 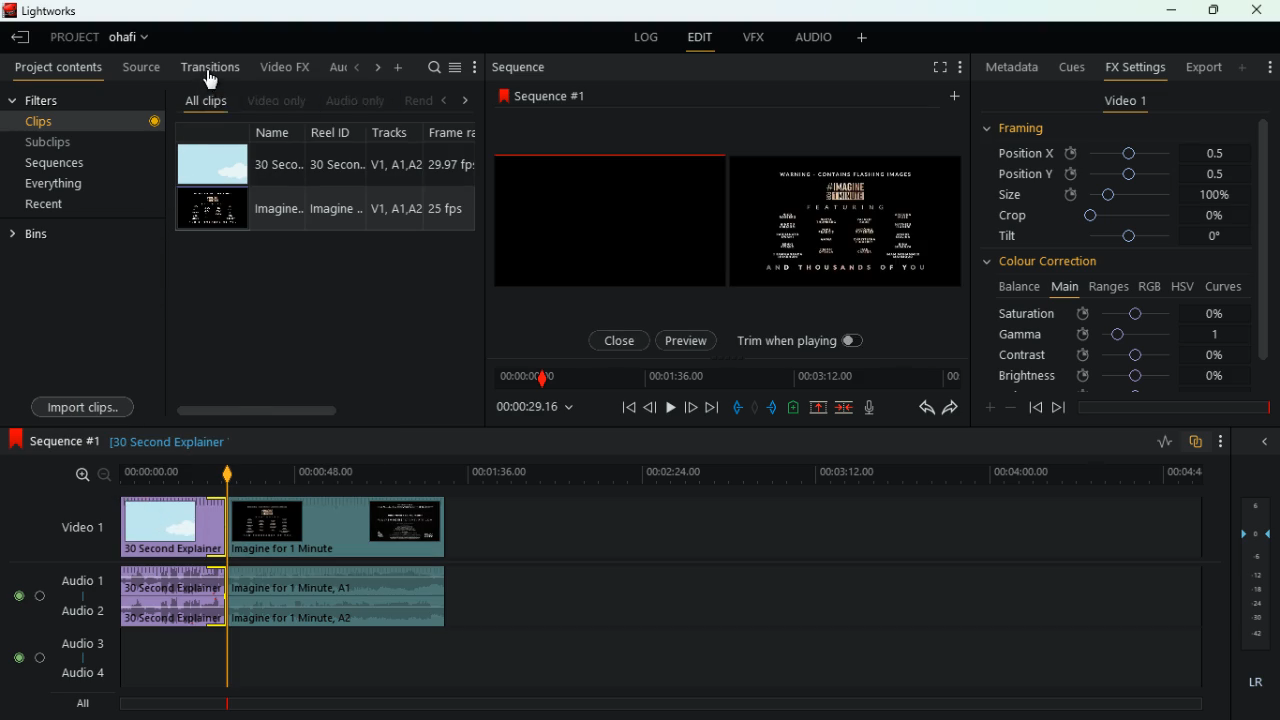 I want to click on menu, so click(x=455, y=67).